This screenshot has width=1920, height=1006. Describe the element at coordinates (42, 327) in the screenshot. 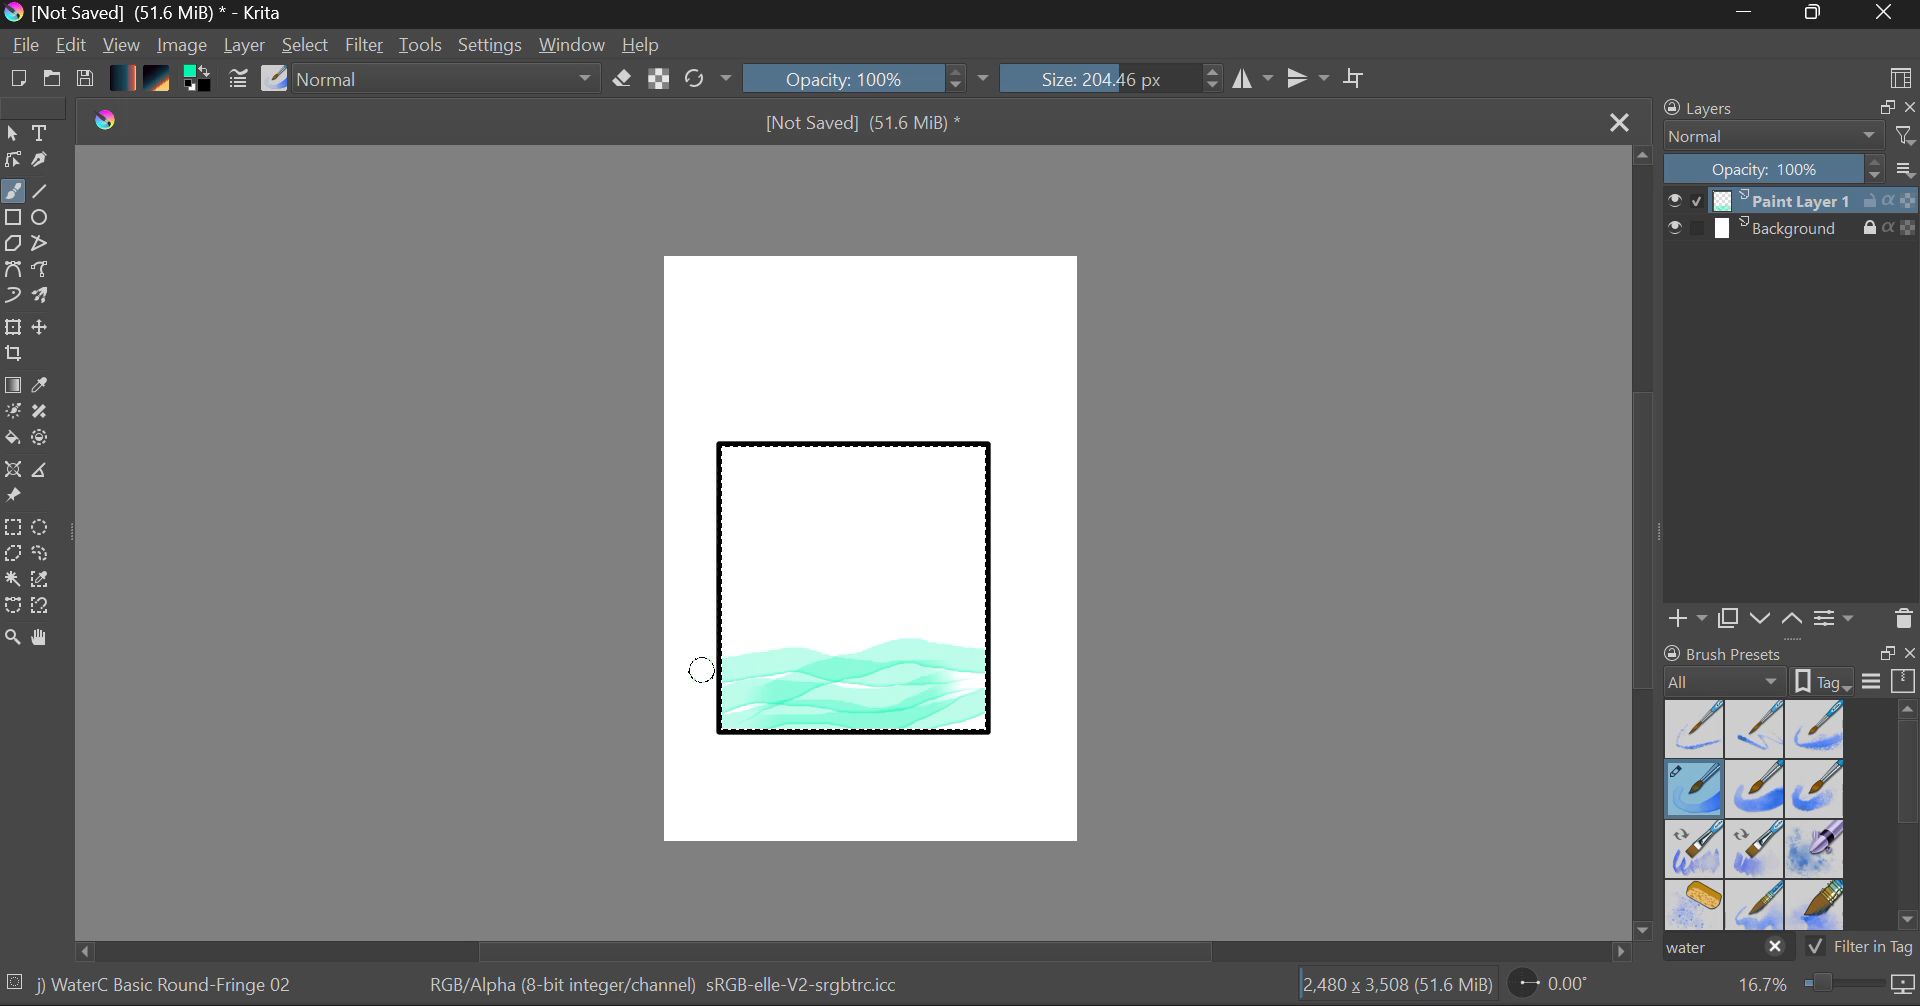

I see `Move Layer` at that location.